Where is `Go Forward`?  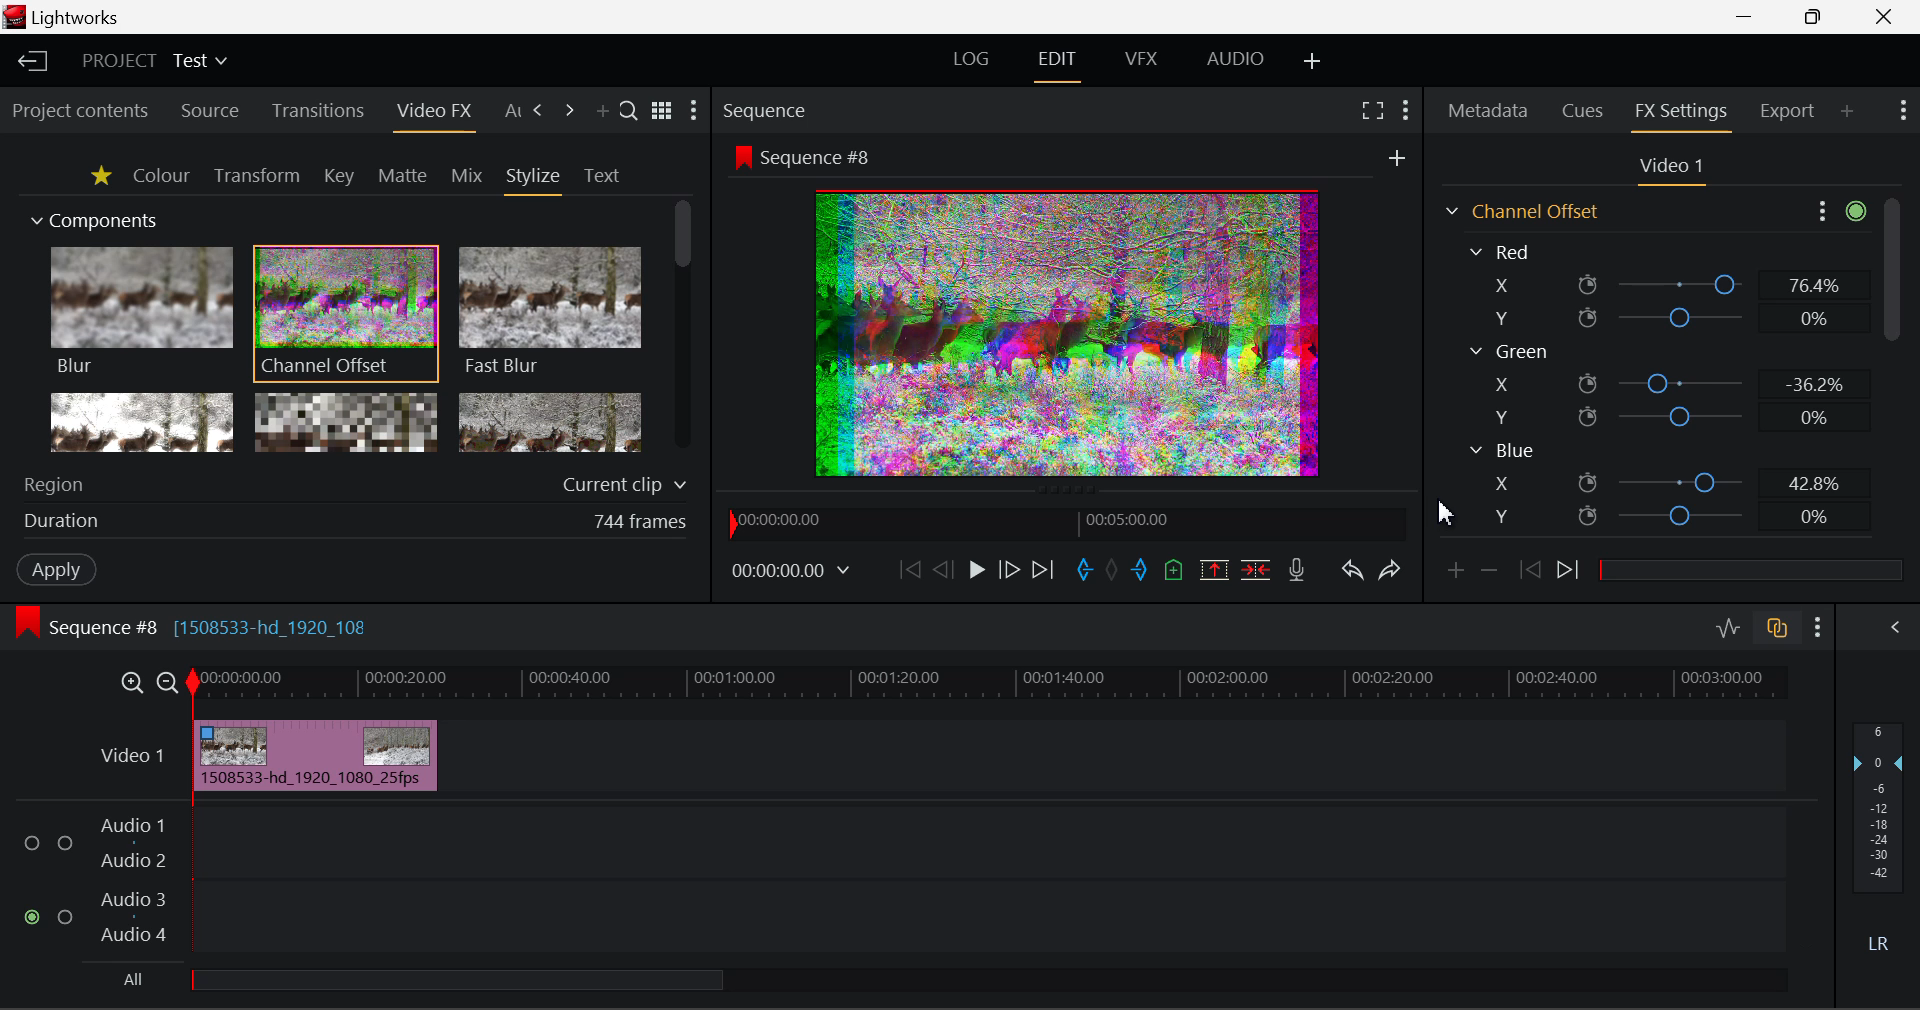
Go Forward is located at coordinates (1010, 572).